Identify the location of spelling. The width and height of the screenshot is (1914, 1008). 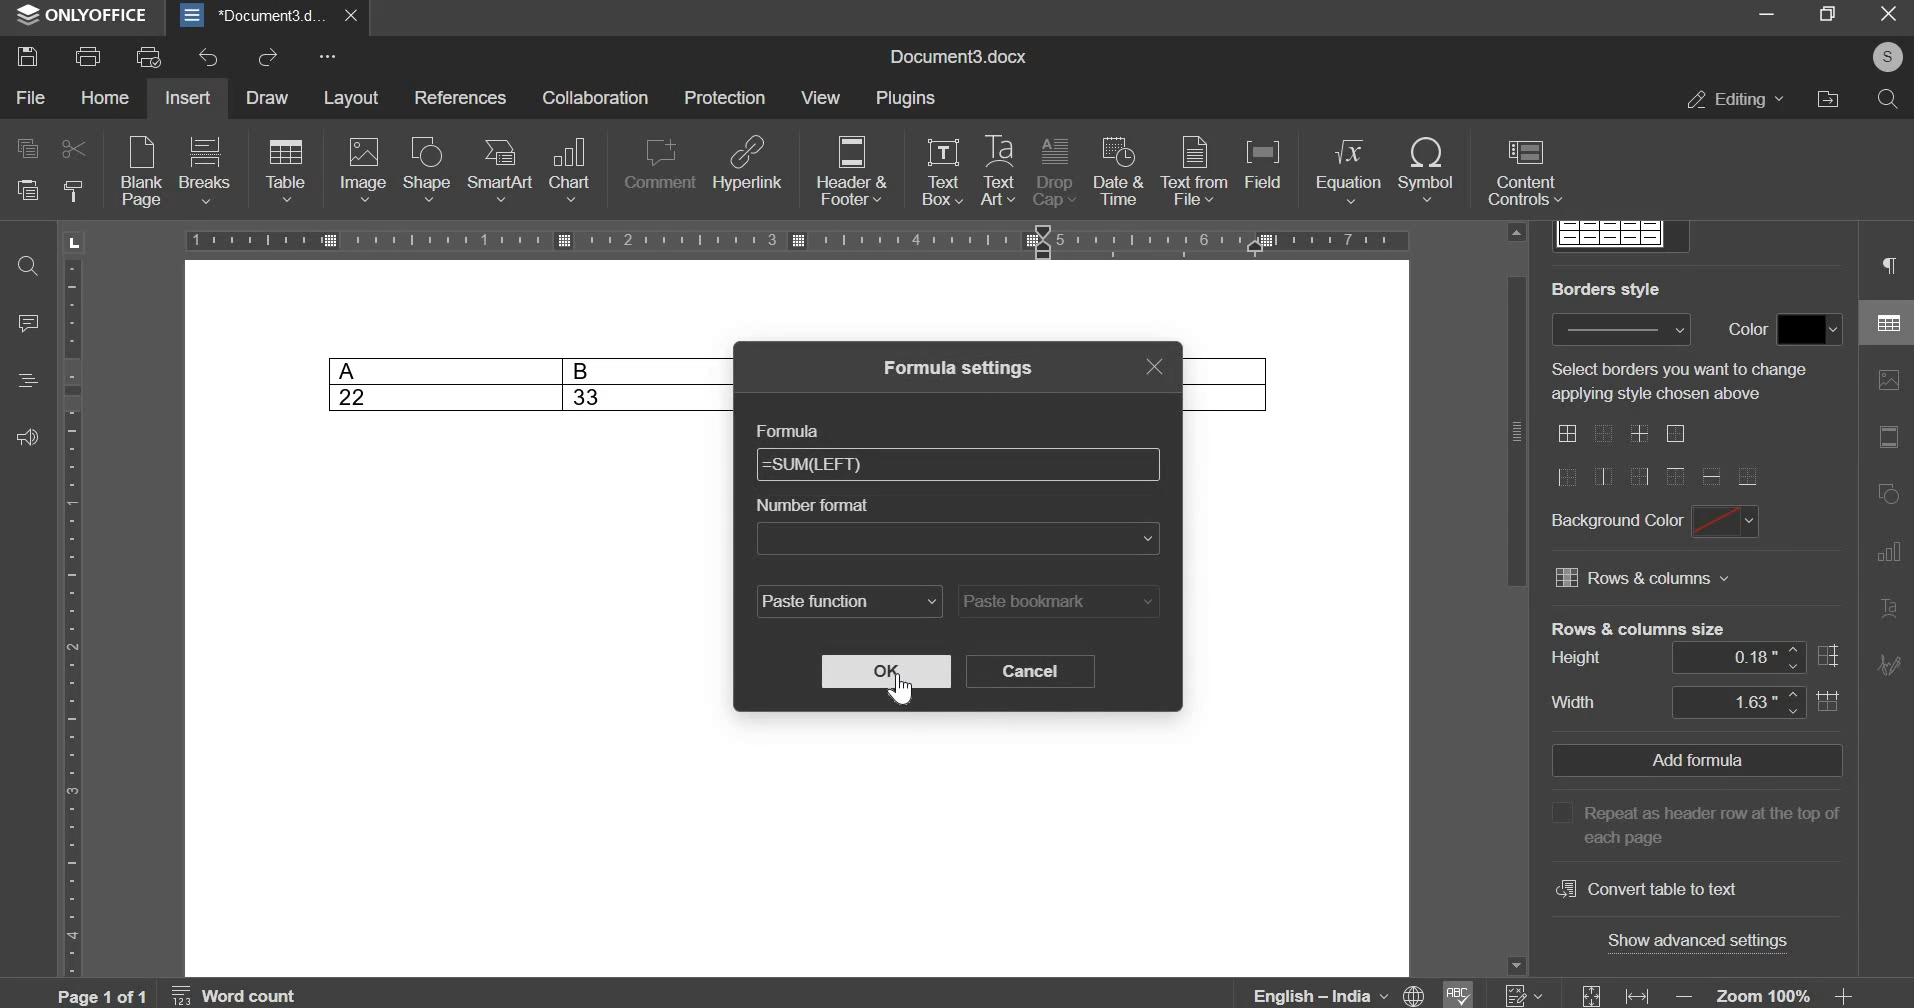
(1458, 993).